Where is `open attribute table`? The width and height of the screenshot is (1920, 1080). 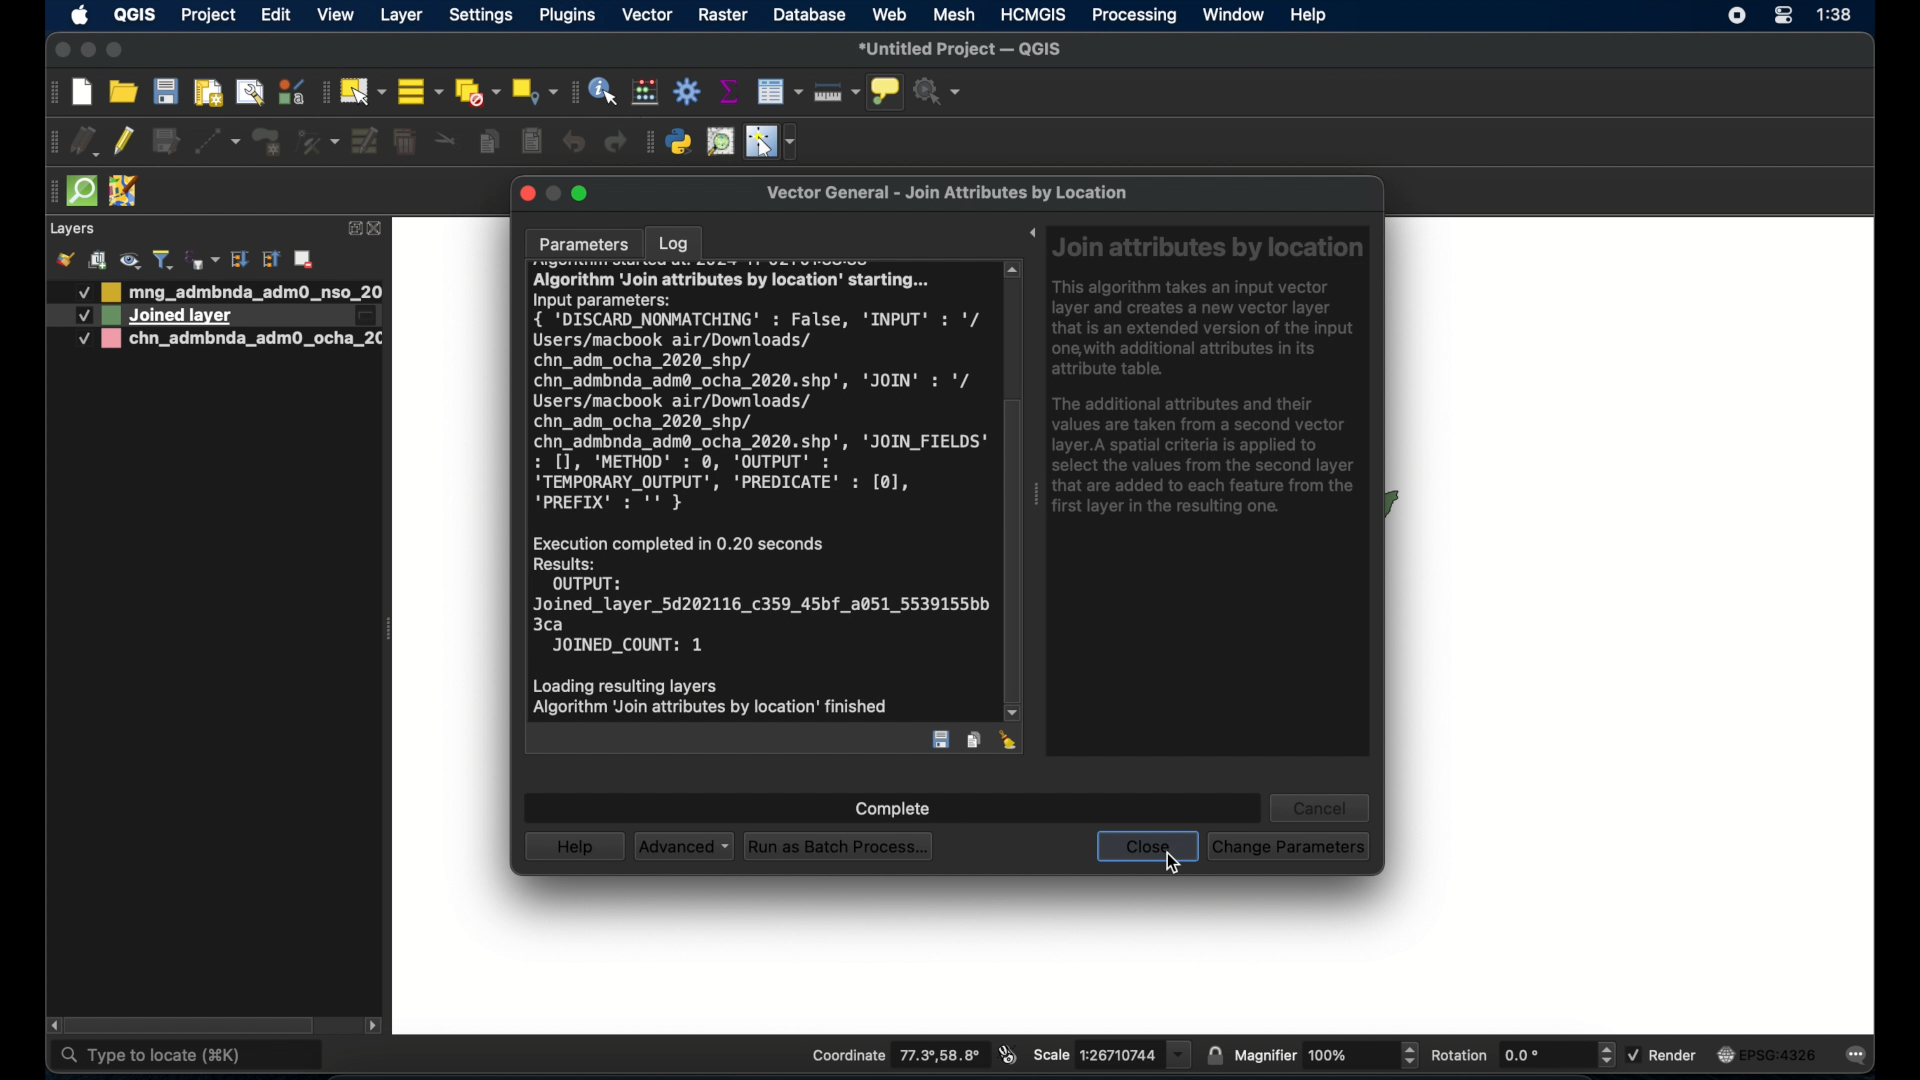
open attribute table is located at coordinates (780, 91).